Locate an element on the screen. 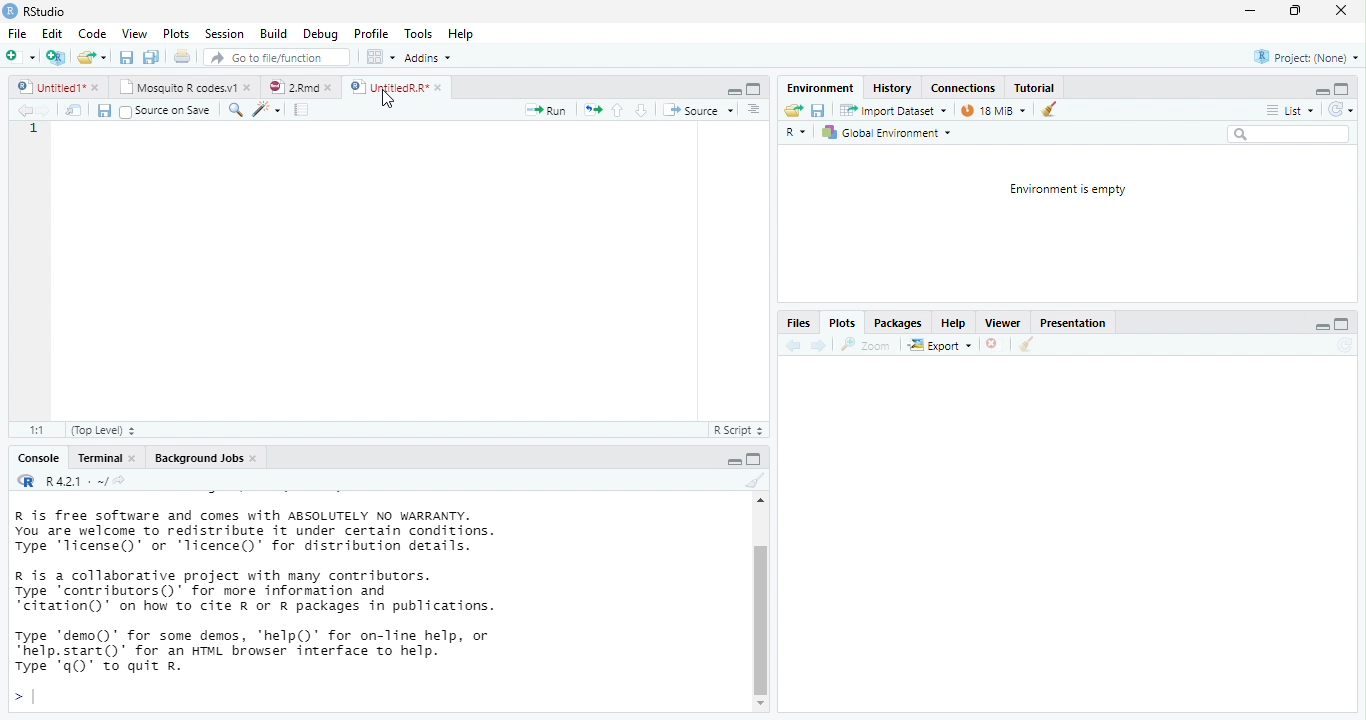 The height and width of the screenshot is (720, 1366). minimize is located at coordinates (1319, 93).